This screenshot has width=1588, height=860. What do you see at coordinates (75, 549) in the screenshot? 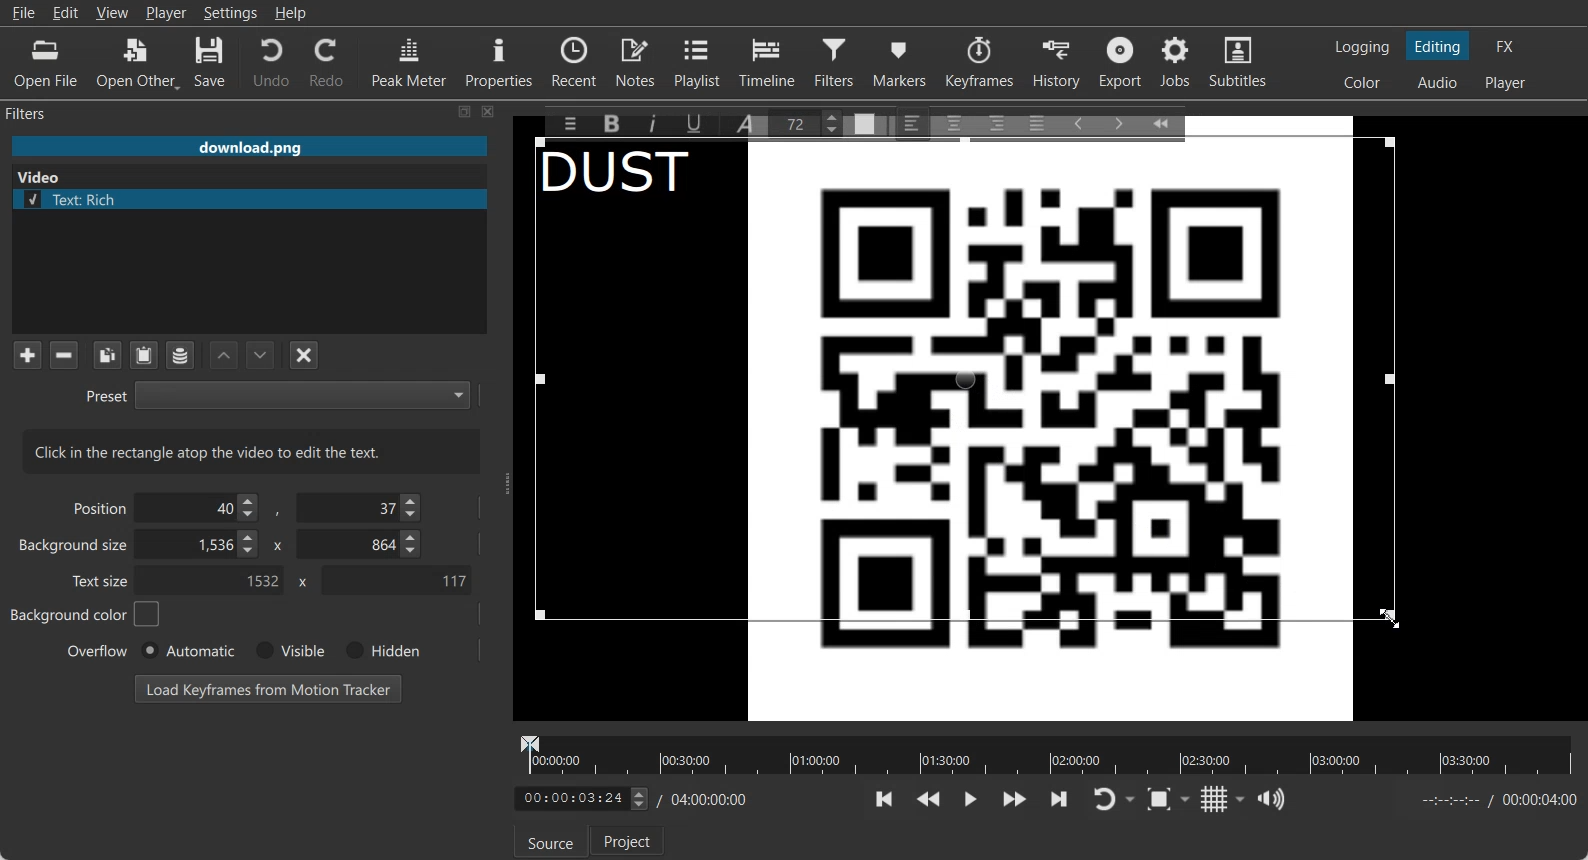
I see `Background size` at bounding box center [75, 549].